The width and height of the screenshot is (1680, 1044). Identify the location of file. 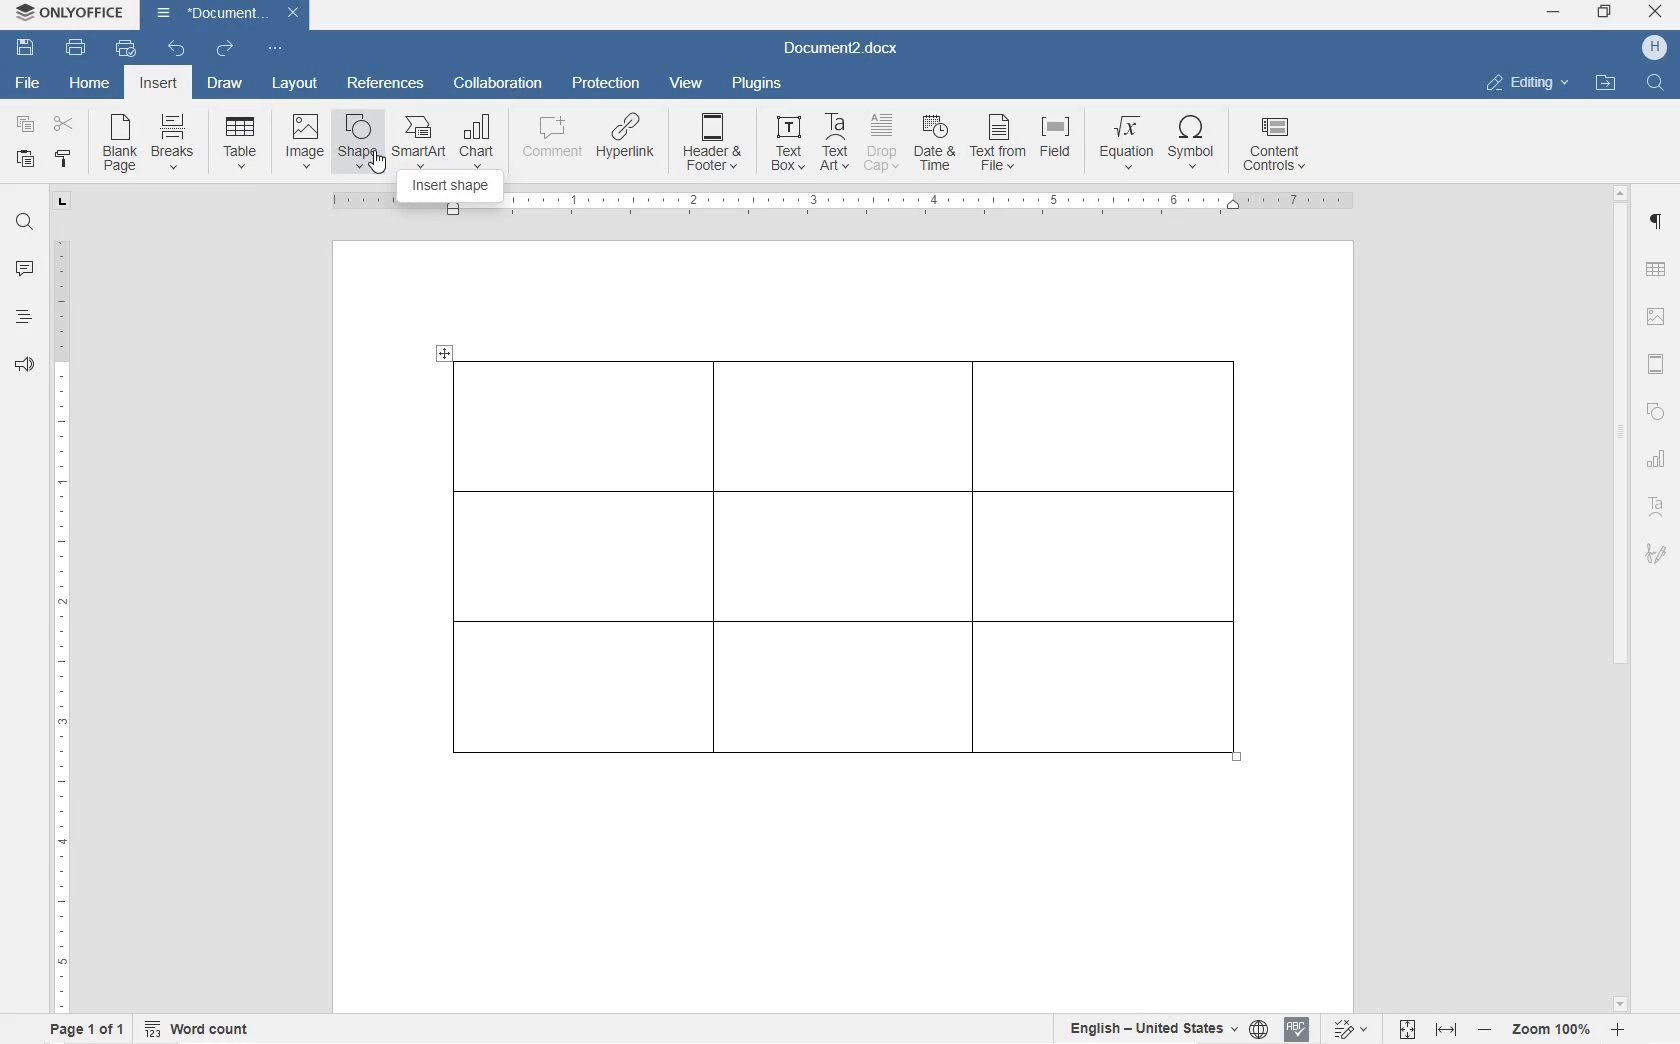
(31, 85).